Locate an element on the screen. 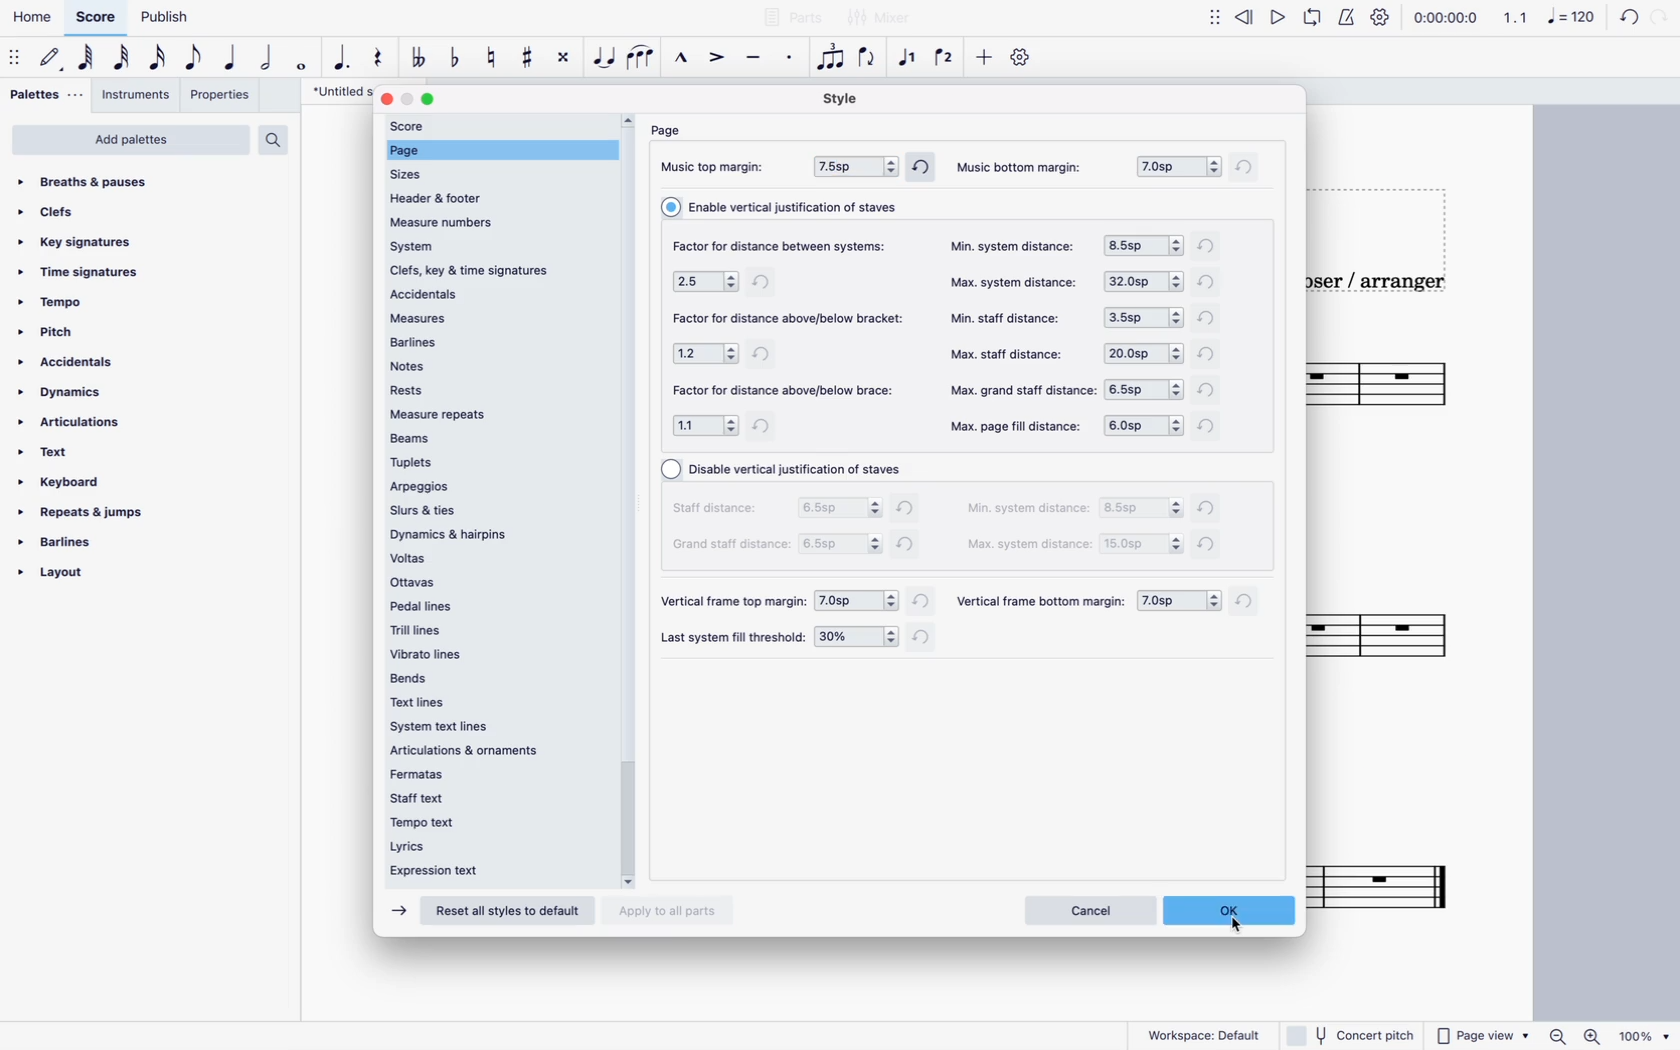 Image resolution: width=1680 pixels, height=1050 pixels. refresh is located at coordinates (911, 548).